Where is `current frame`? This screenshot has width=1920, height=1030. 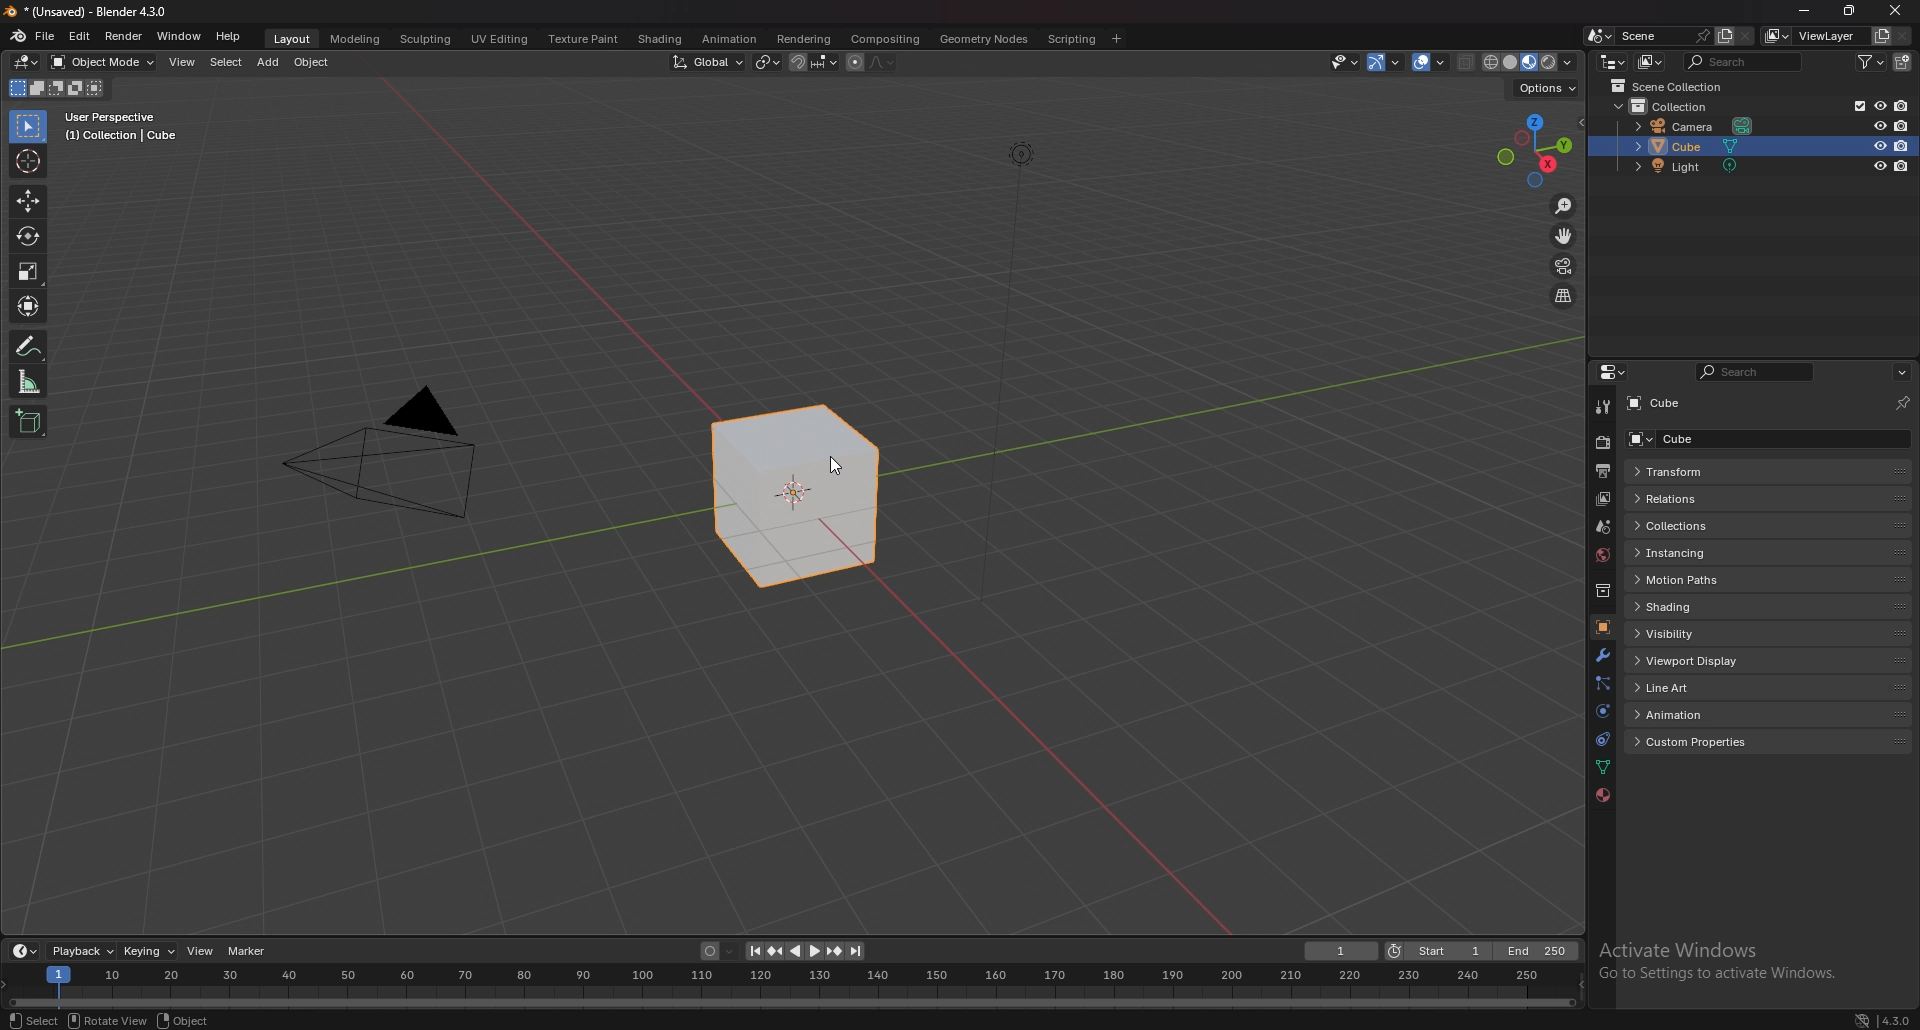
current frame is located at coordinates (1342, 950).